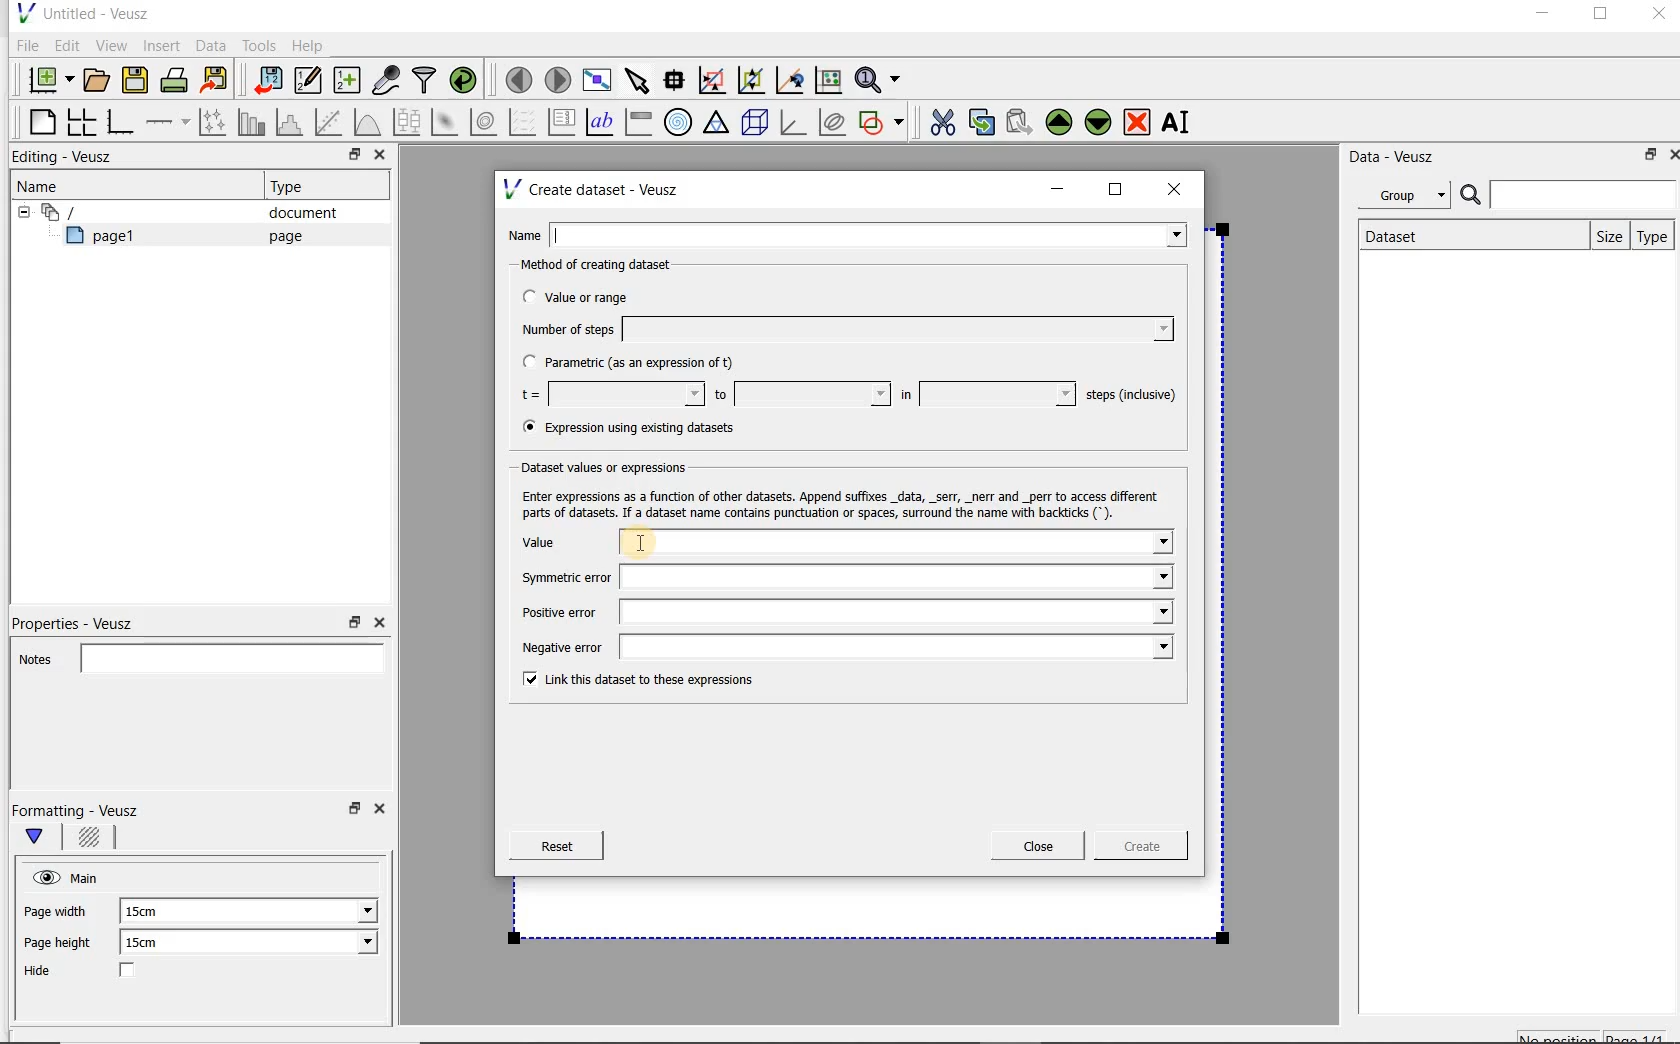 The image size is (1680, 1044). Describe the element at coordinates (1541, 16) in the screenshot. I see `minimize` at that location.